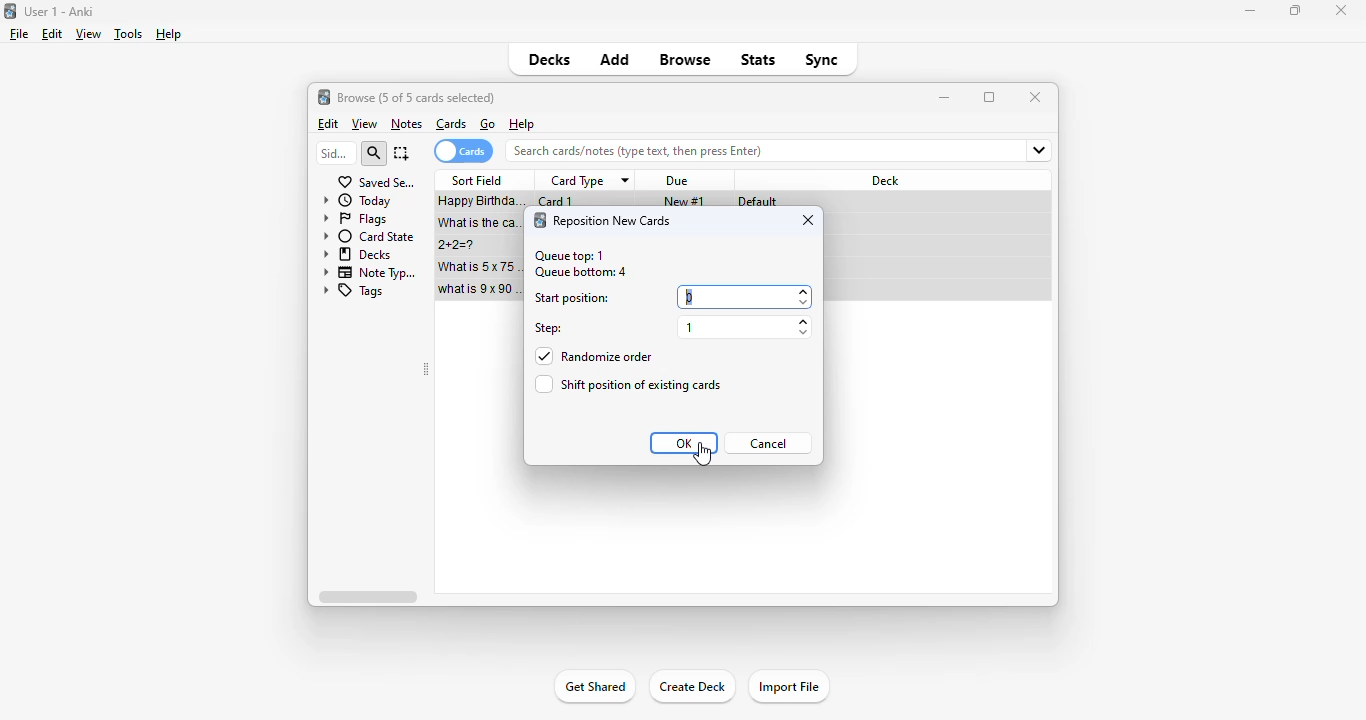 This screenshot has height=720, width=1366. Describe the element at coordinates (402, 153) in the screenshot. I see `select` at that location.